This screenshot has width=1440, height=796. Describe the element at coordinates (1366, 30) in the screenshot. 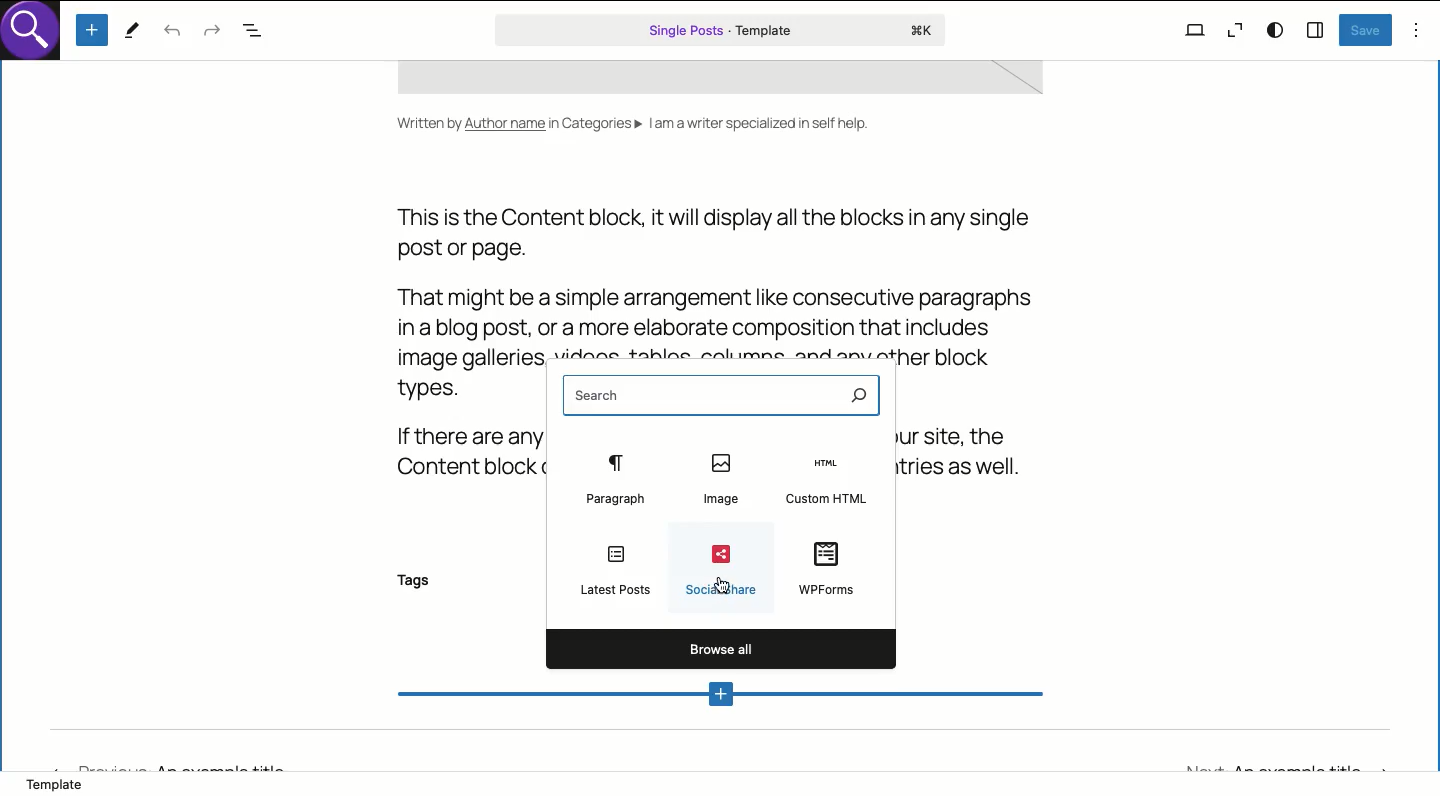

I see `Save` at that location.